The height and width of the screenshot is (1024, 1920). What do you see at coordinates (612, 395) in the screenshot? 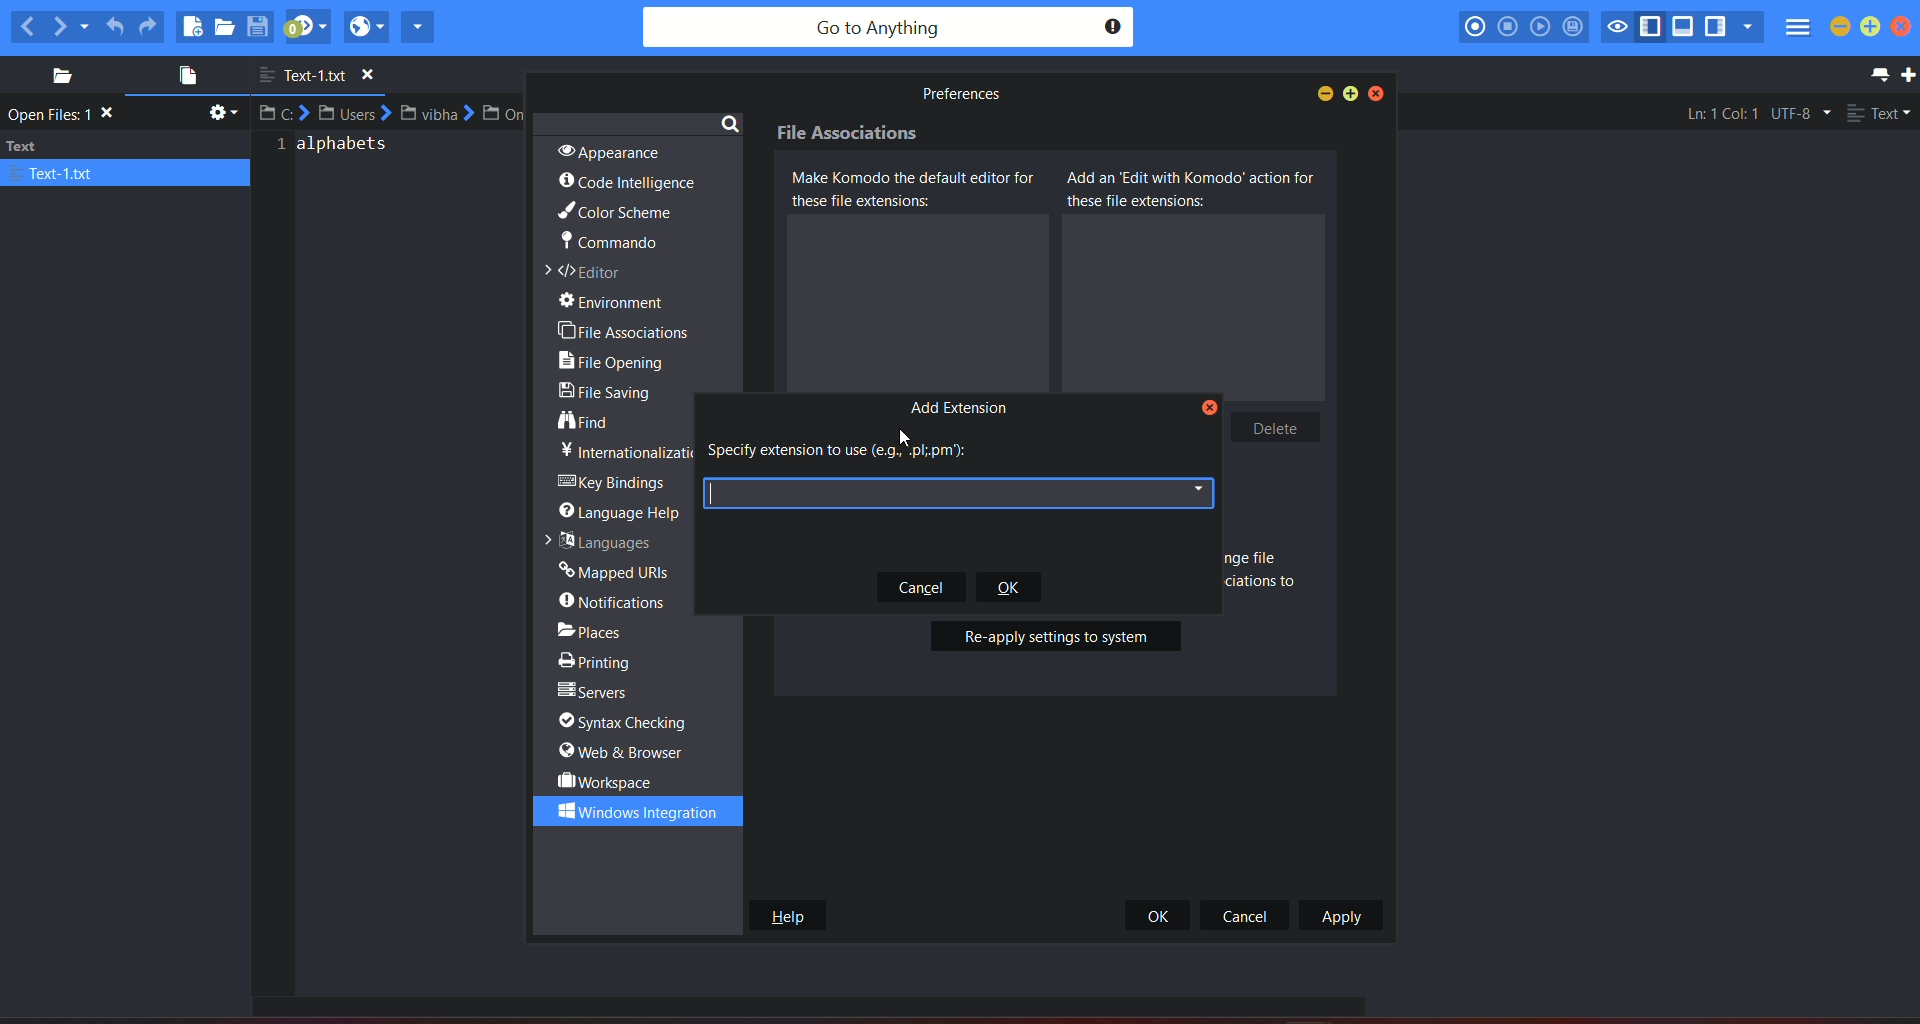
I see `file sharing` at bounding box center [612, 395].